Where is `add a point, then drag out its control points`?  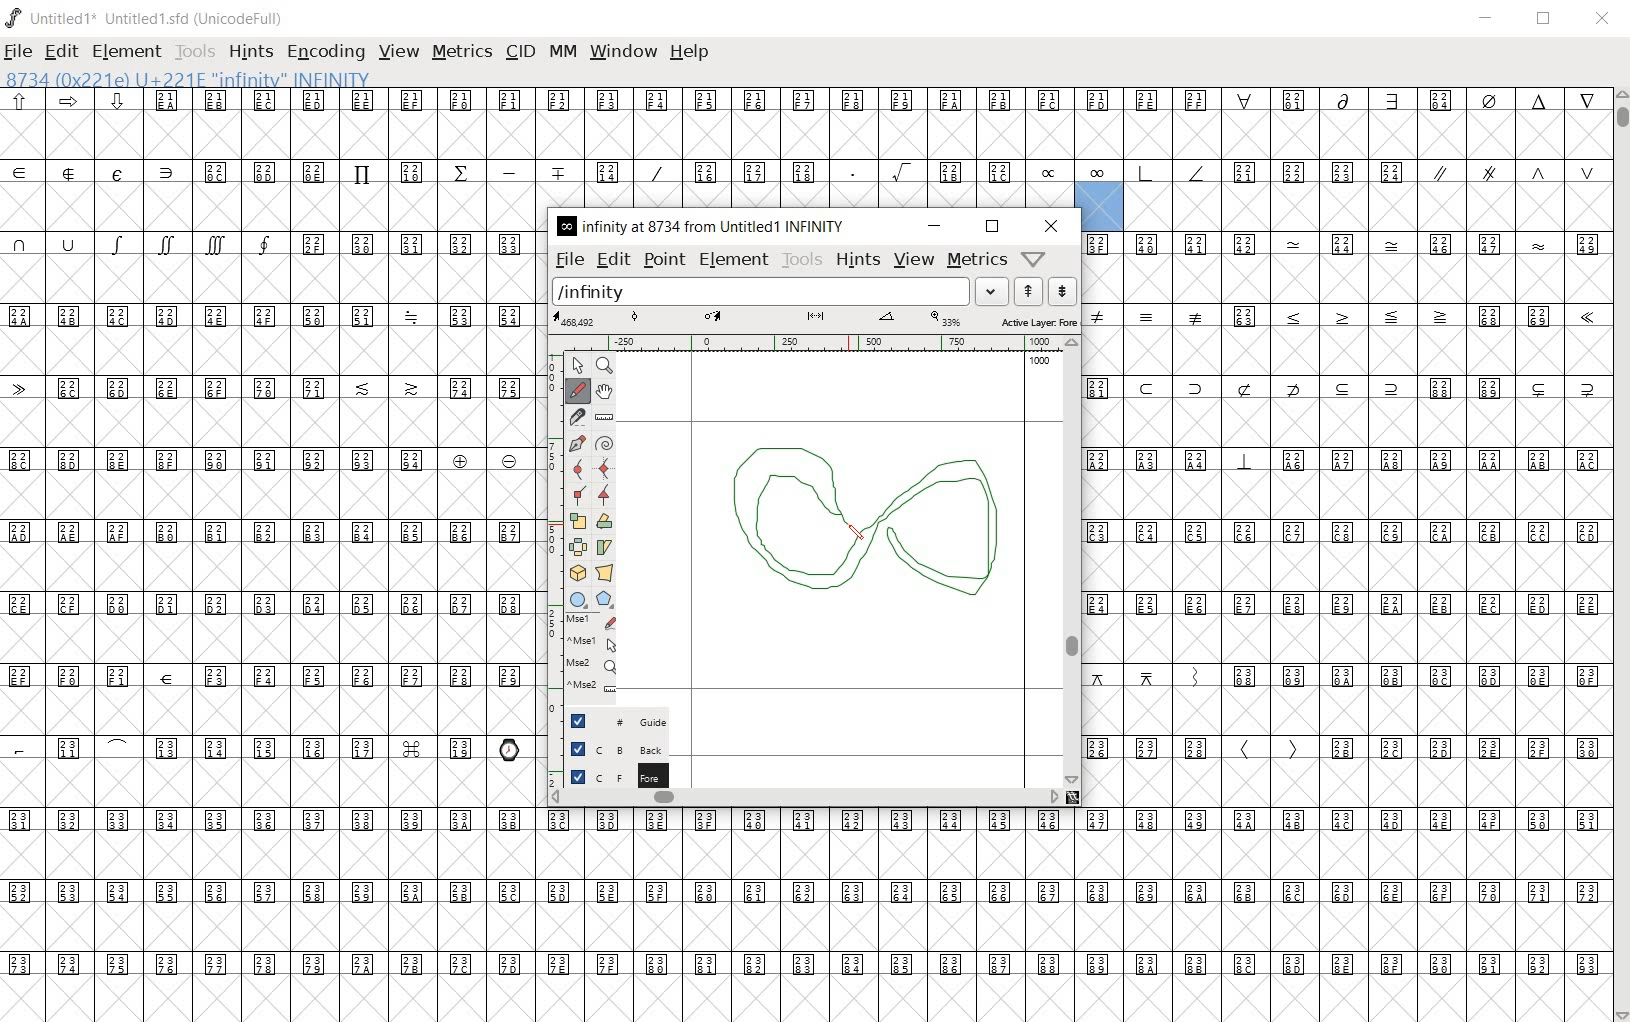
add a point, then drag out its control points is located at coordinates (577, 443).